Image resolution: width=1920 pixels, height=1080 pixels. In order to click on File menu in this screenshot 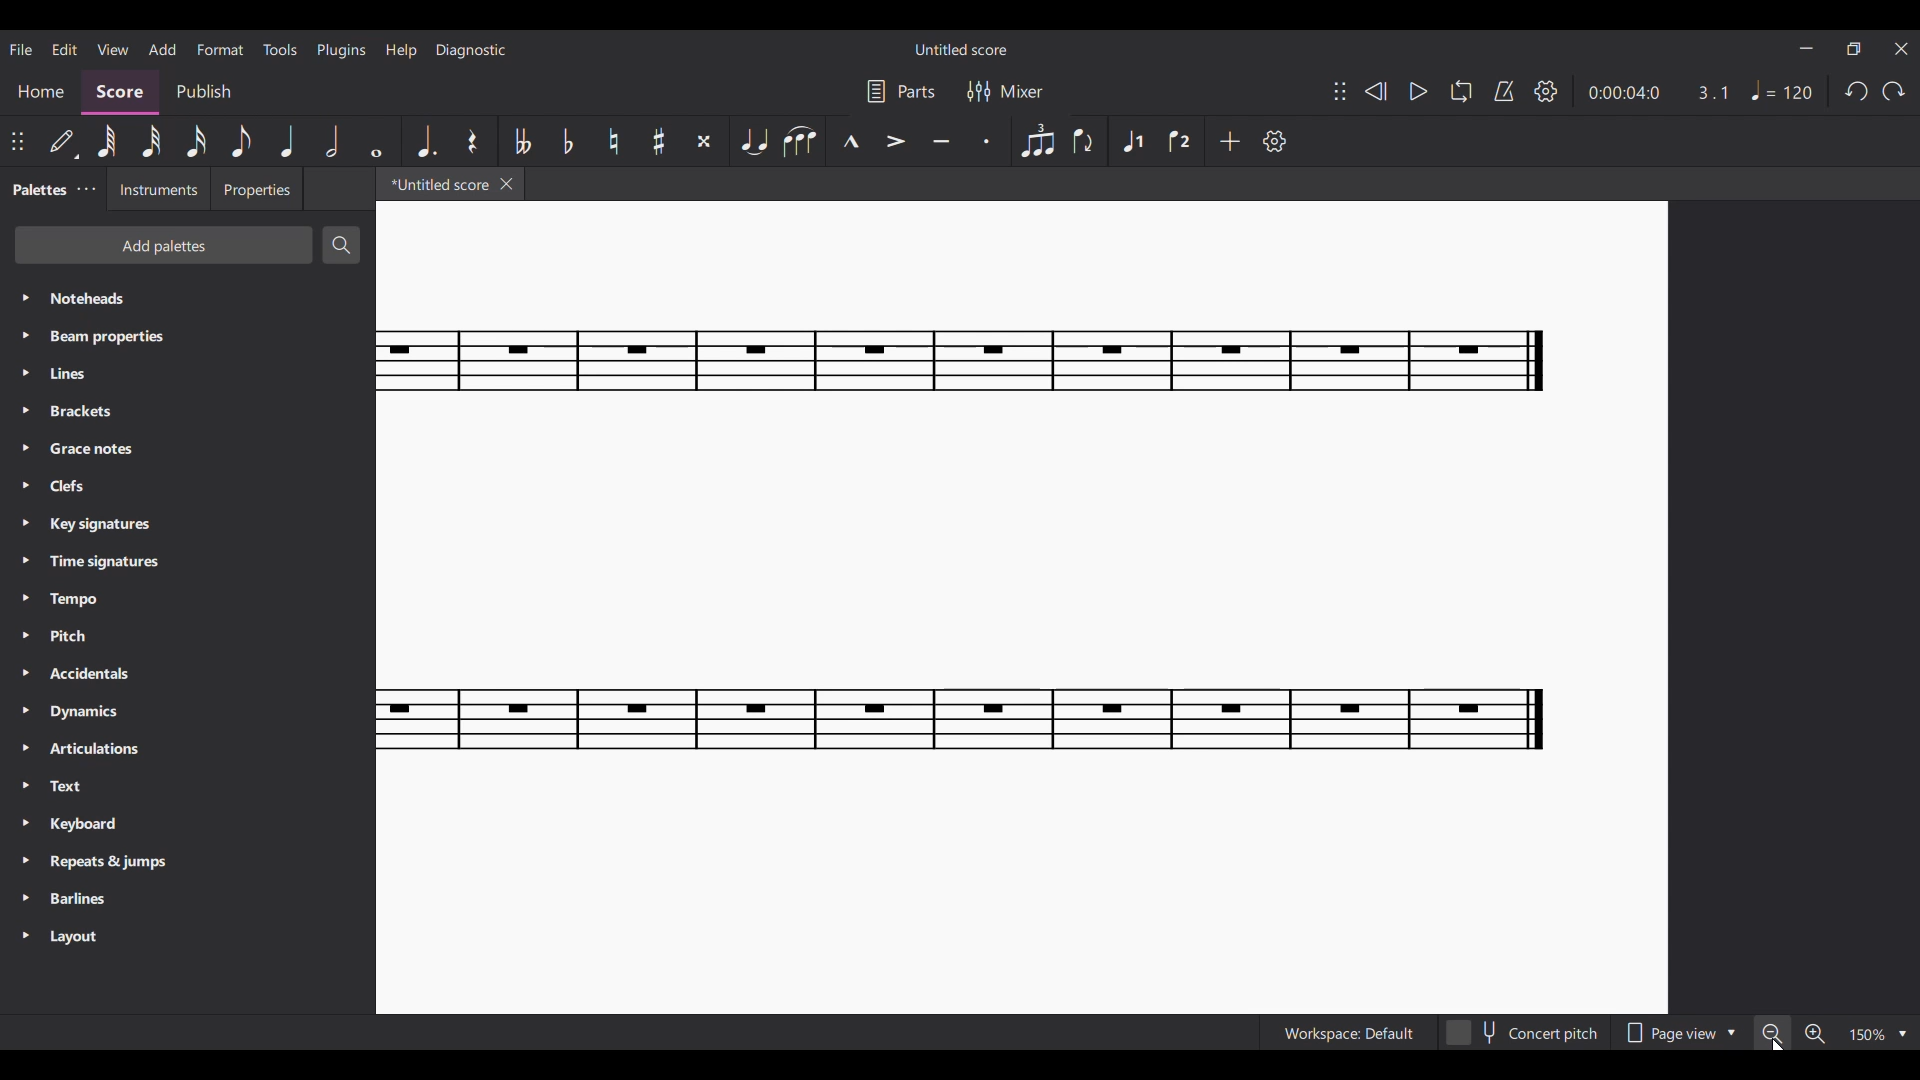, I will do `click(22, 50)`.